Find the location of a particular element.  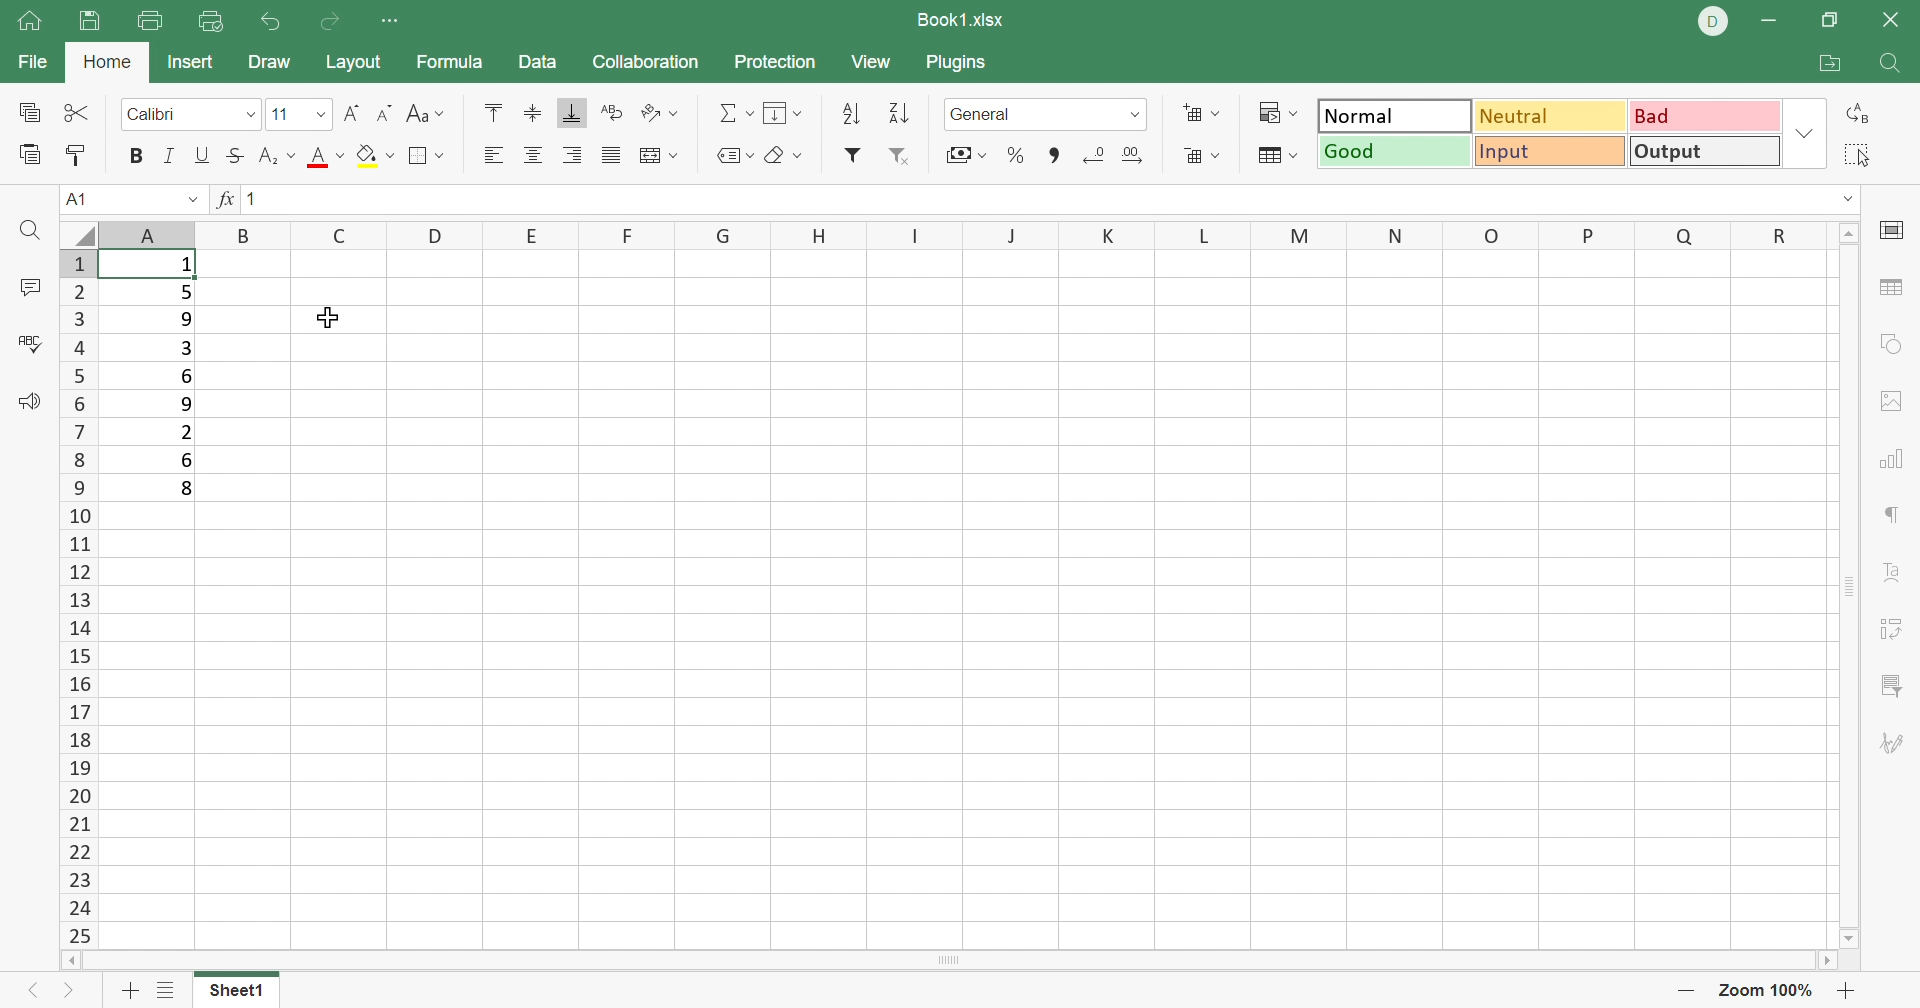

Drop Down is located at coordinates (1805, 134).